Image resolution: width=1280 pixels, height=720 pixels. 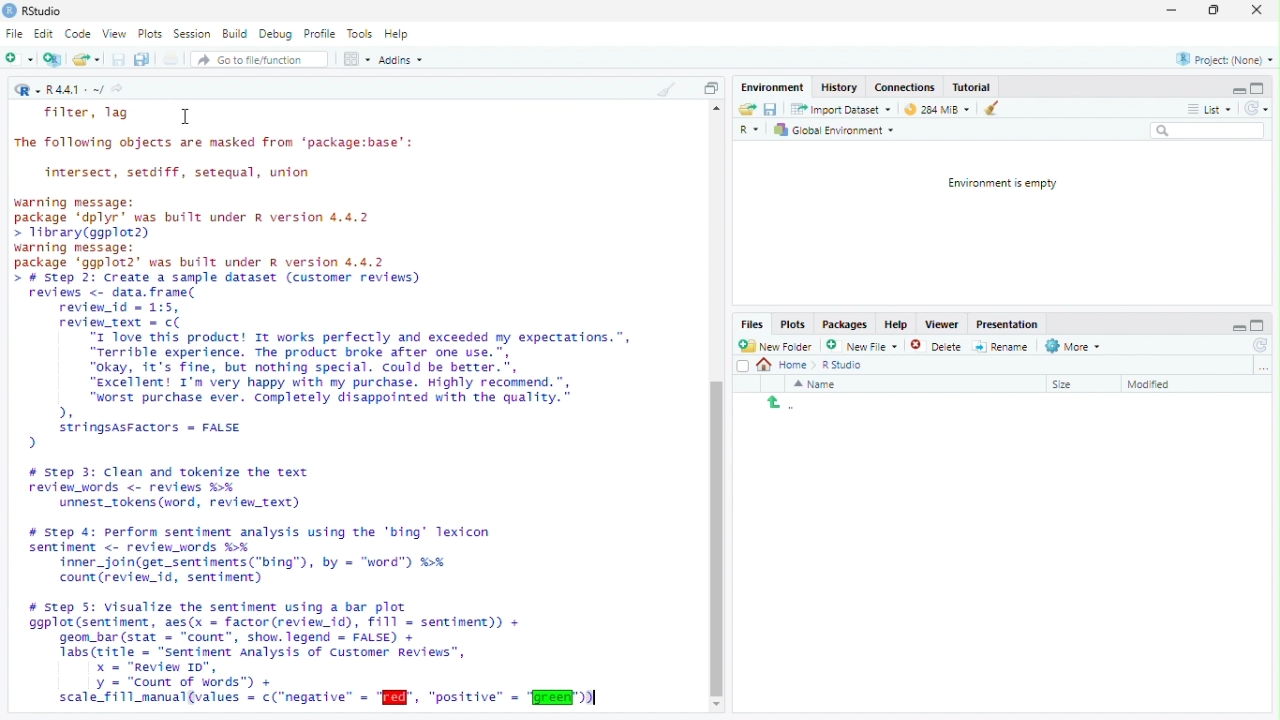 What do you see at coordinates (252, 60) in the screenshot?
I see `Go to file/function` at bounding box center [252, 60].